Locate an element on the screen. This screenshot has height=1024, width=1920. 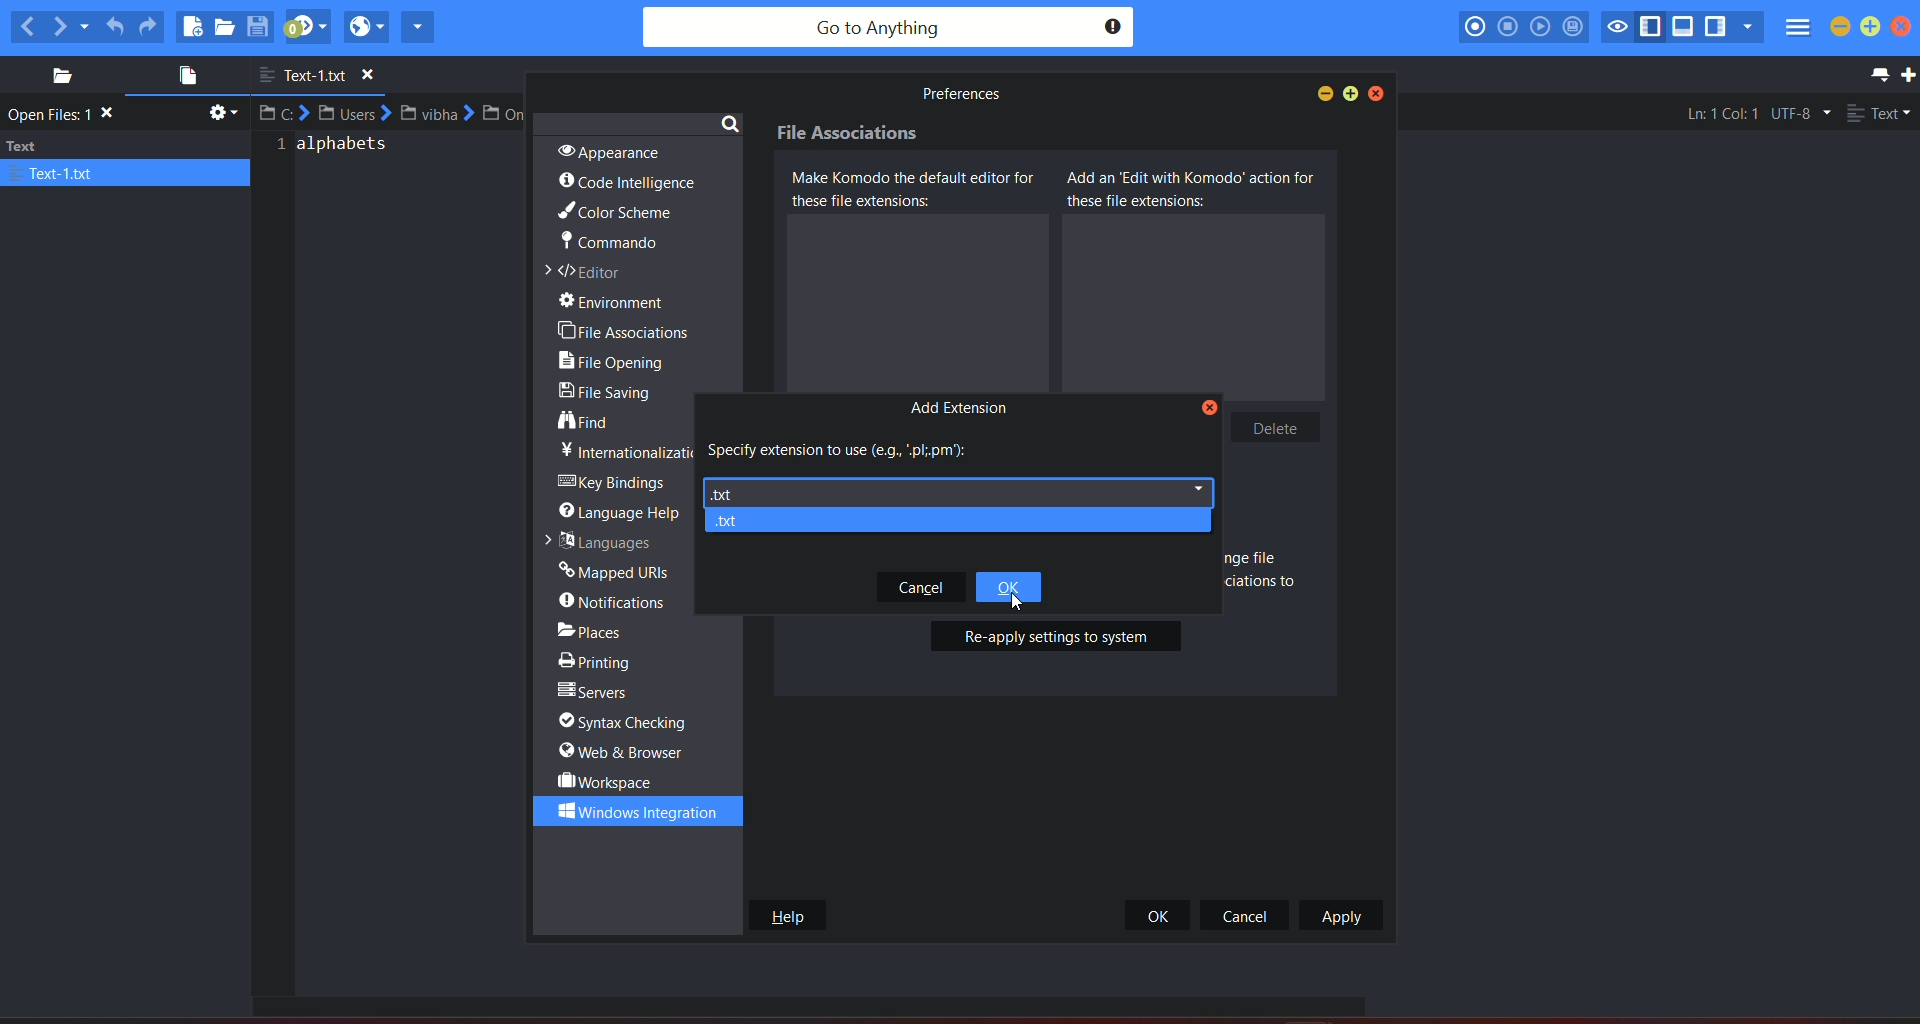
appearance is located at coordinates (605, 150).